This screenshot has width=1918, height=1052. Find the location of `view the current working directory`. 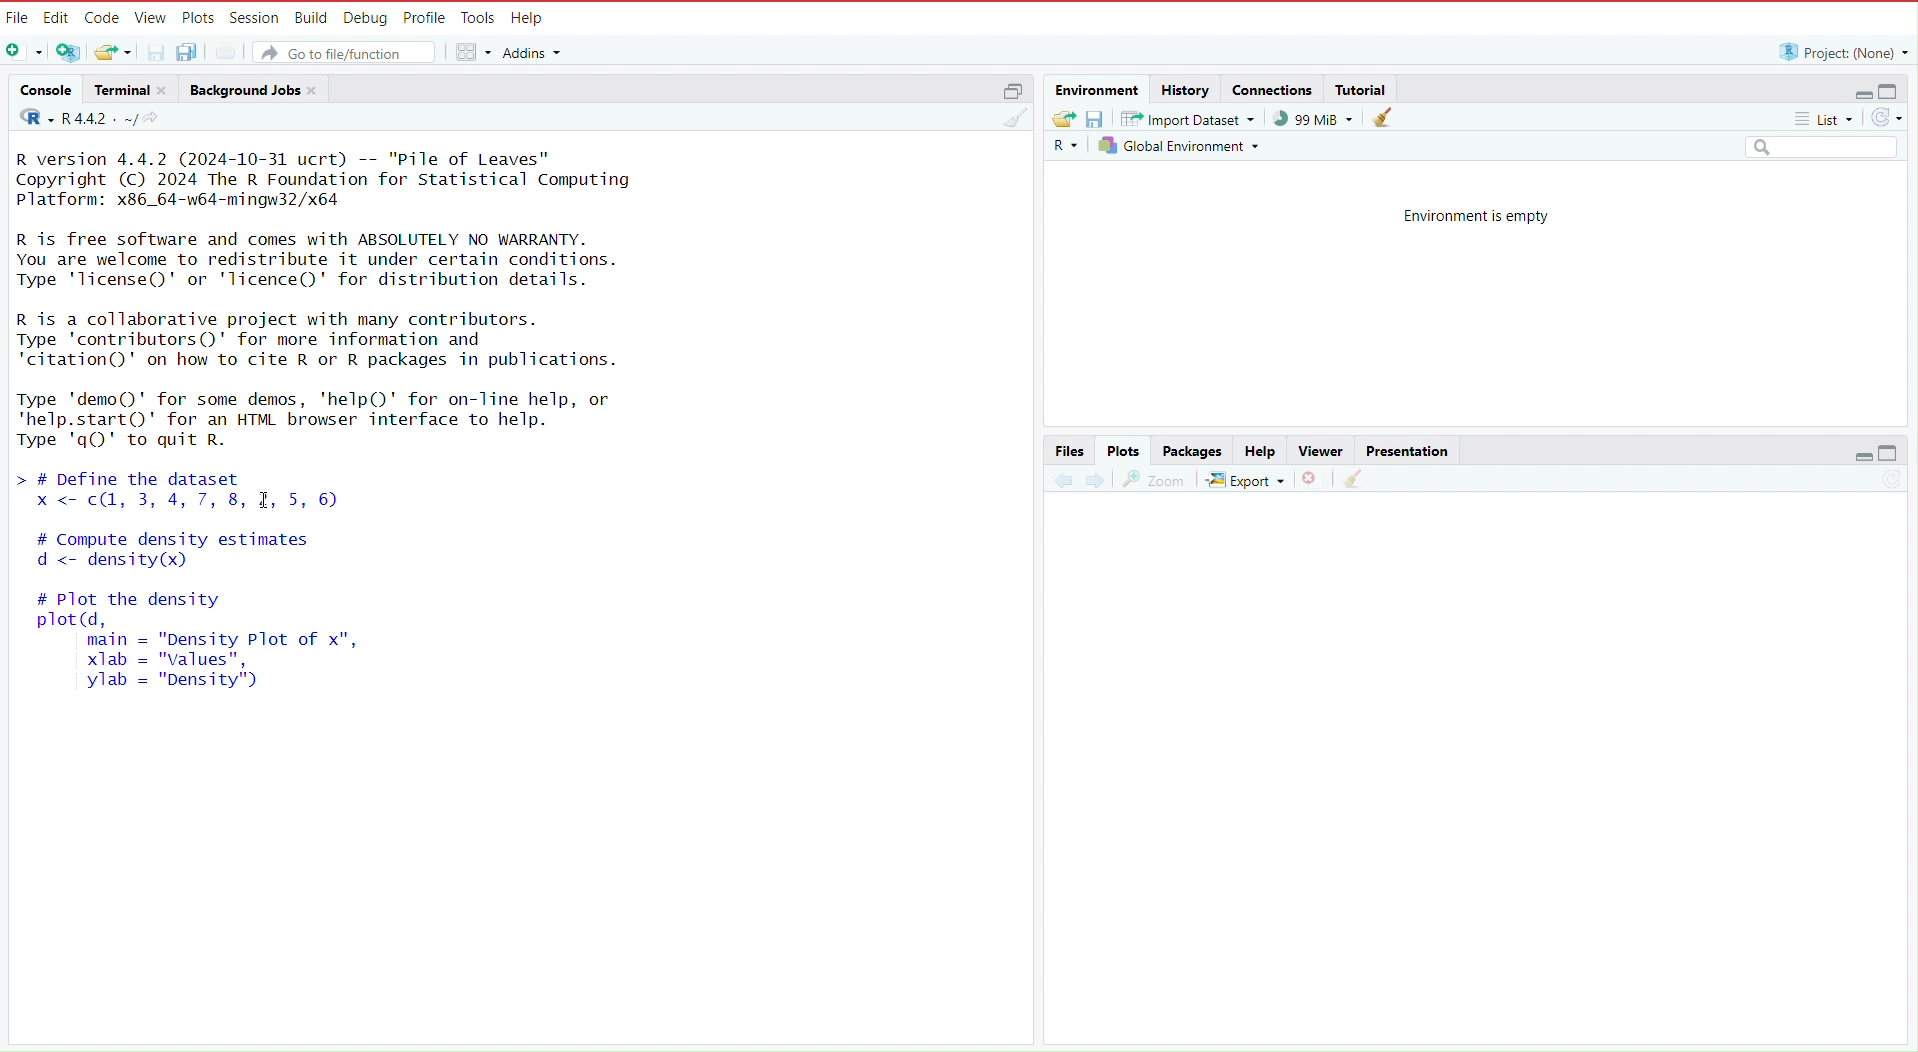

view the current working directory is located at coordinates (157, 119).